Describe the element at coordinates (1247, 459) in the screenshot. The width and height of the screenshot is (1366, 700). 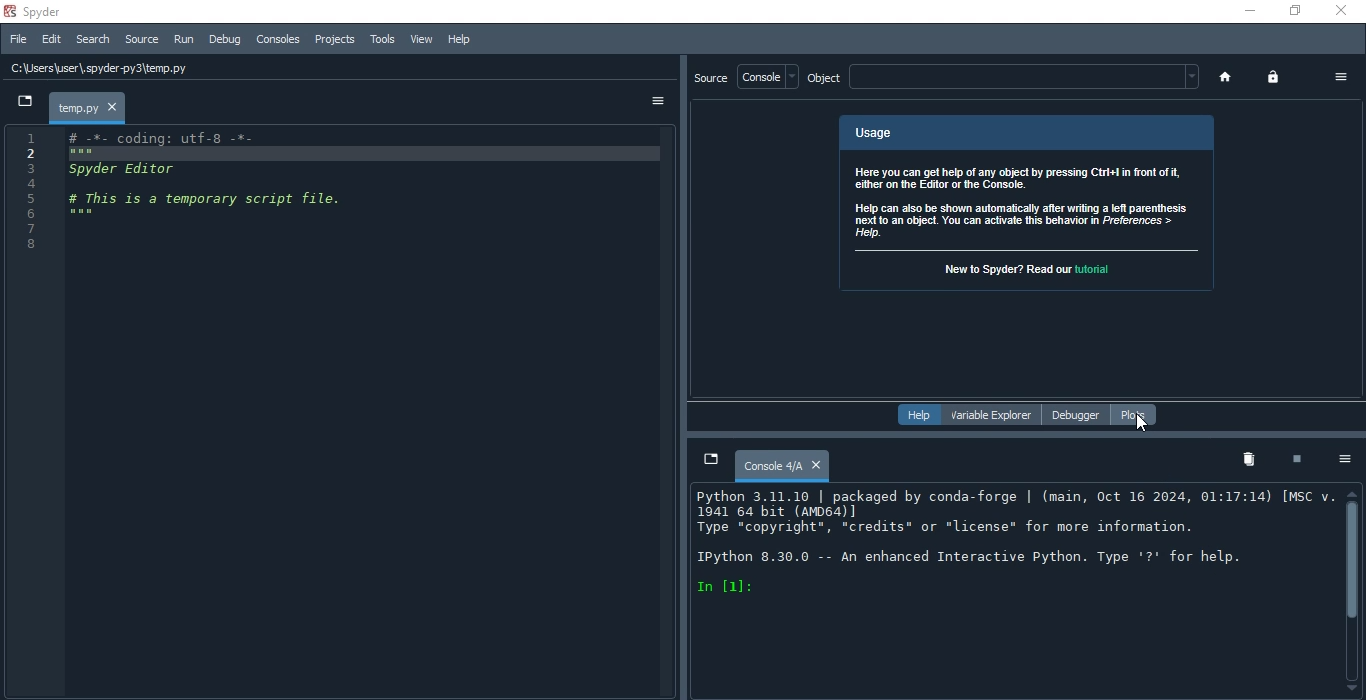
I see `delete all` at that location.